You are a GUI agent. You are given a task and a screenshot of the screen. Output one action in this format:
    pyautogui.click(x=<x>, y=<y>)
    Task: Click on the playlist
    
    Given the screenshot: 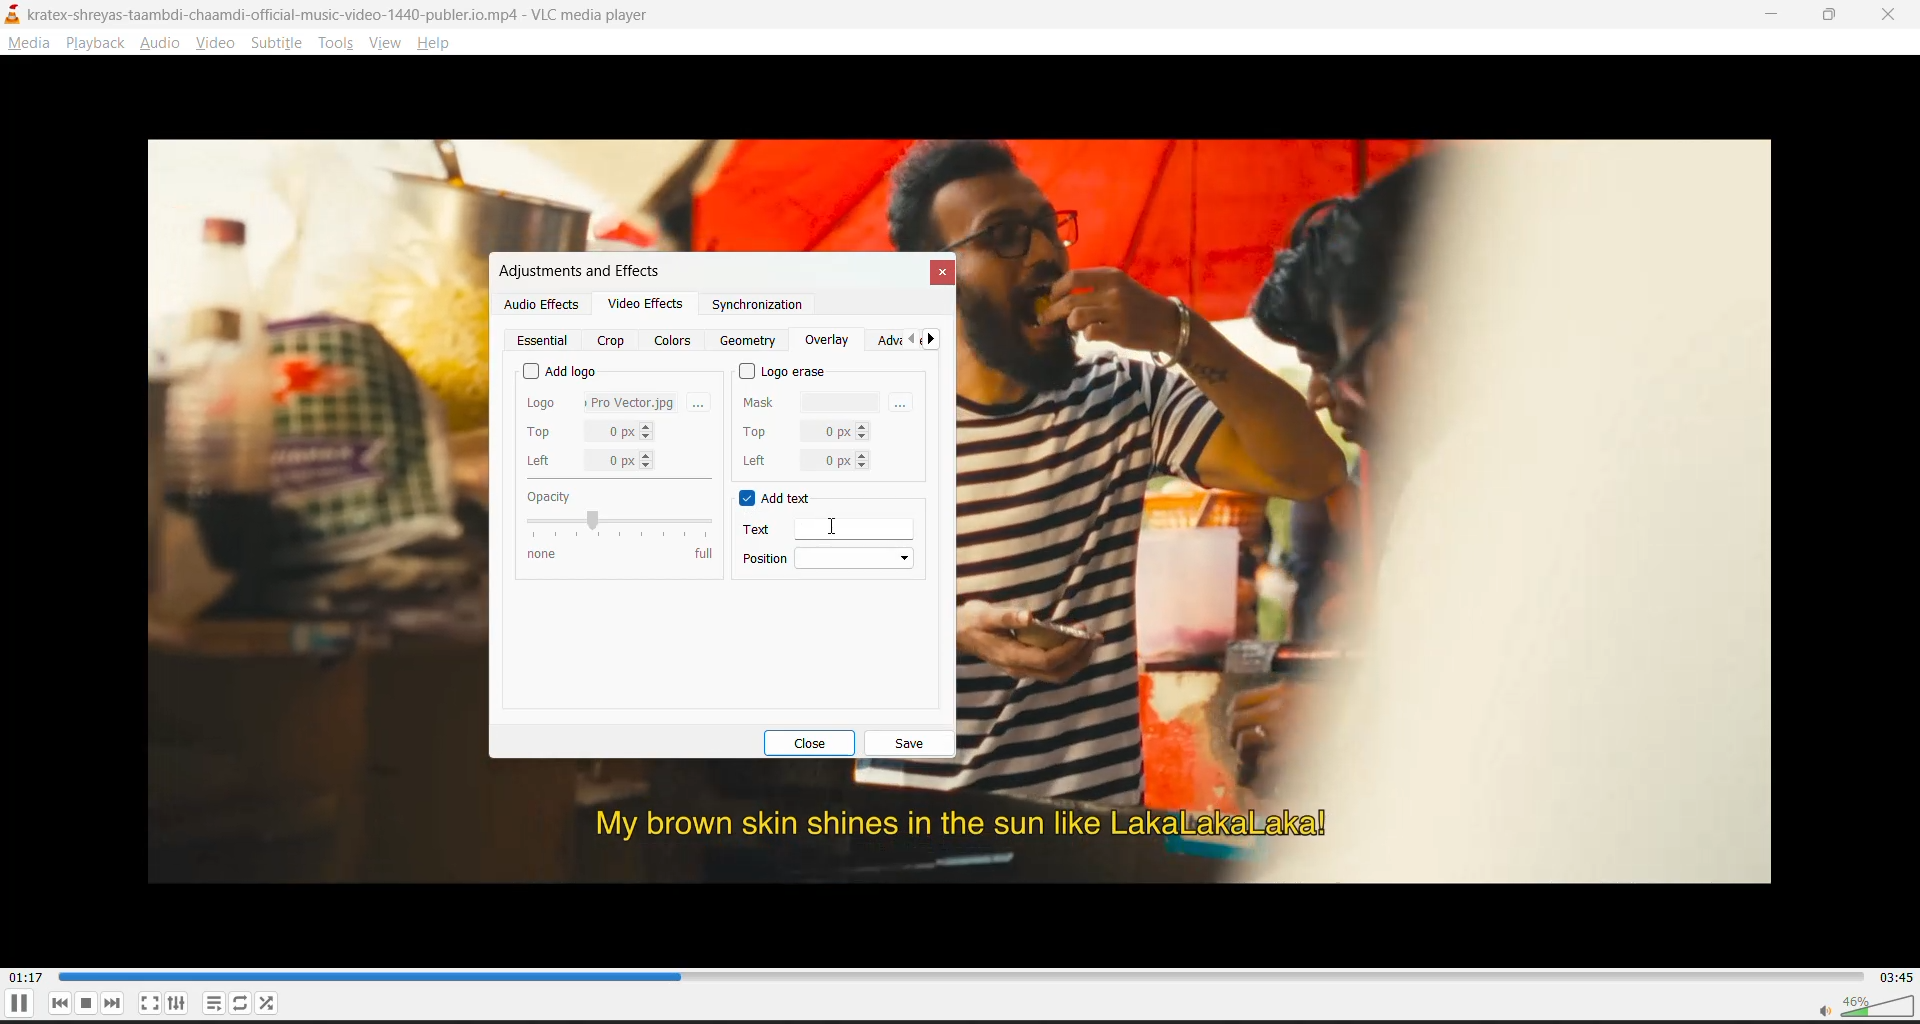 What is the action you would take?
    pyautogui.click(x=211, y=1004)
    